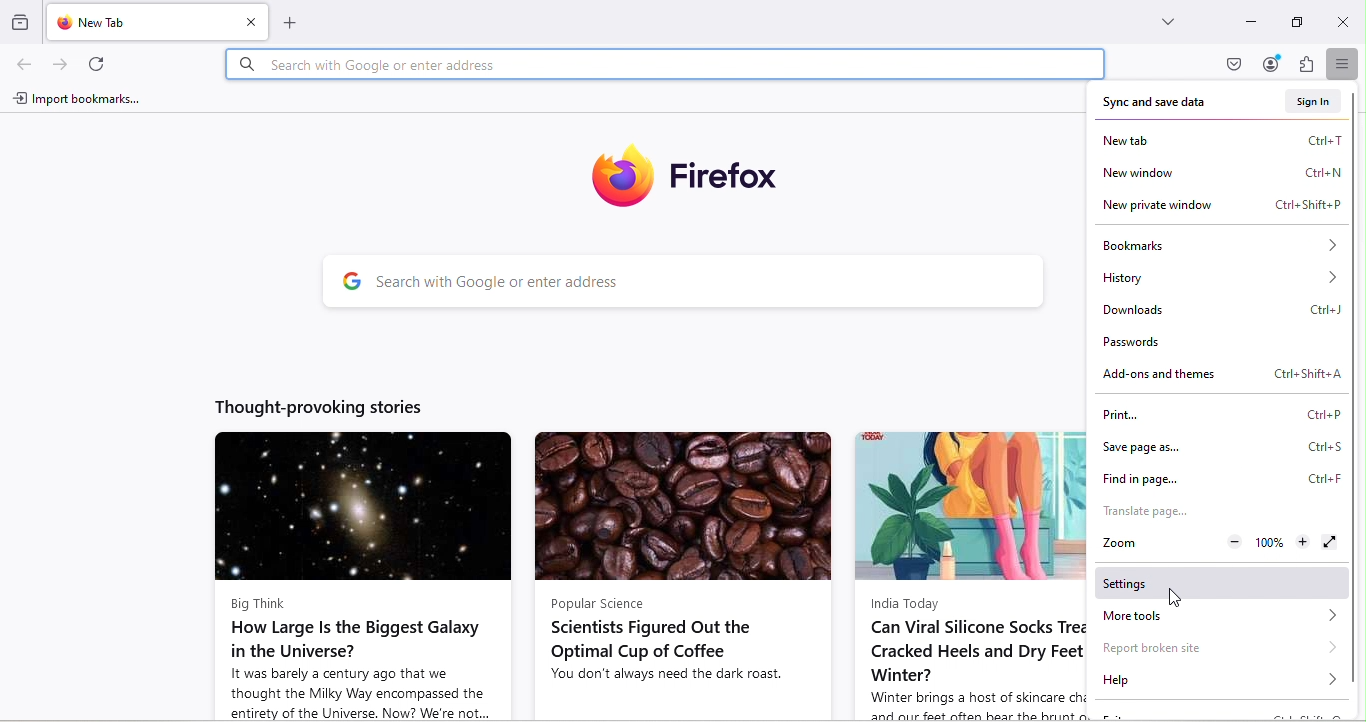 This screenshot has width=1366, height=722. What do you see at coordinates (1304, 539) in the screenshot?
I see `Zoom in` at bounding box center [1304, 539].